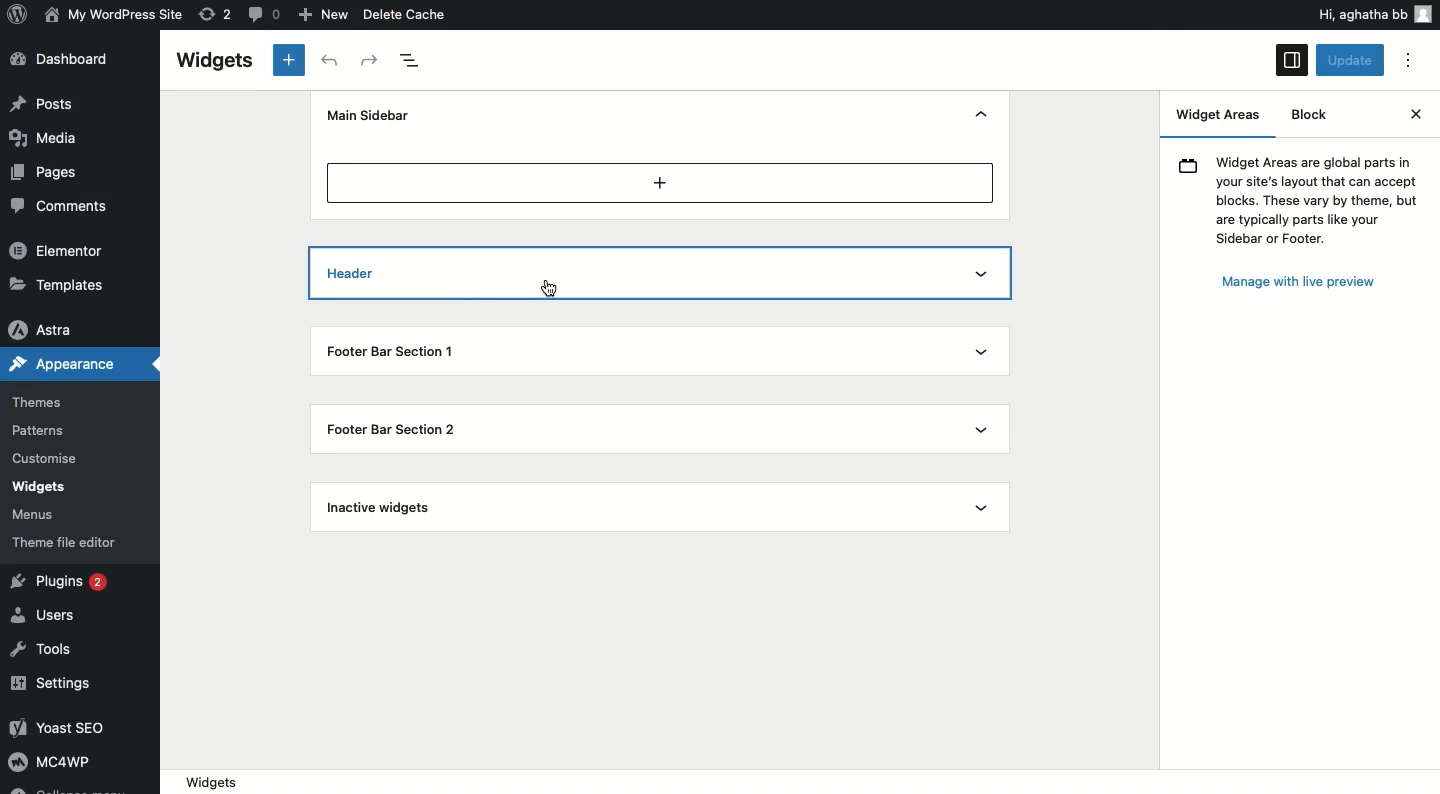 This screenshot has height=794, width=1440. Describe the element at coordinates (551, 288) in the screenshot. I see `Cursor` at that location.